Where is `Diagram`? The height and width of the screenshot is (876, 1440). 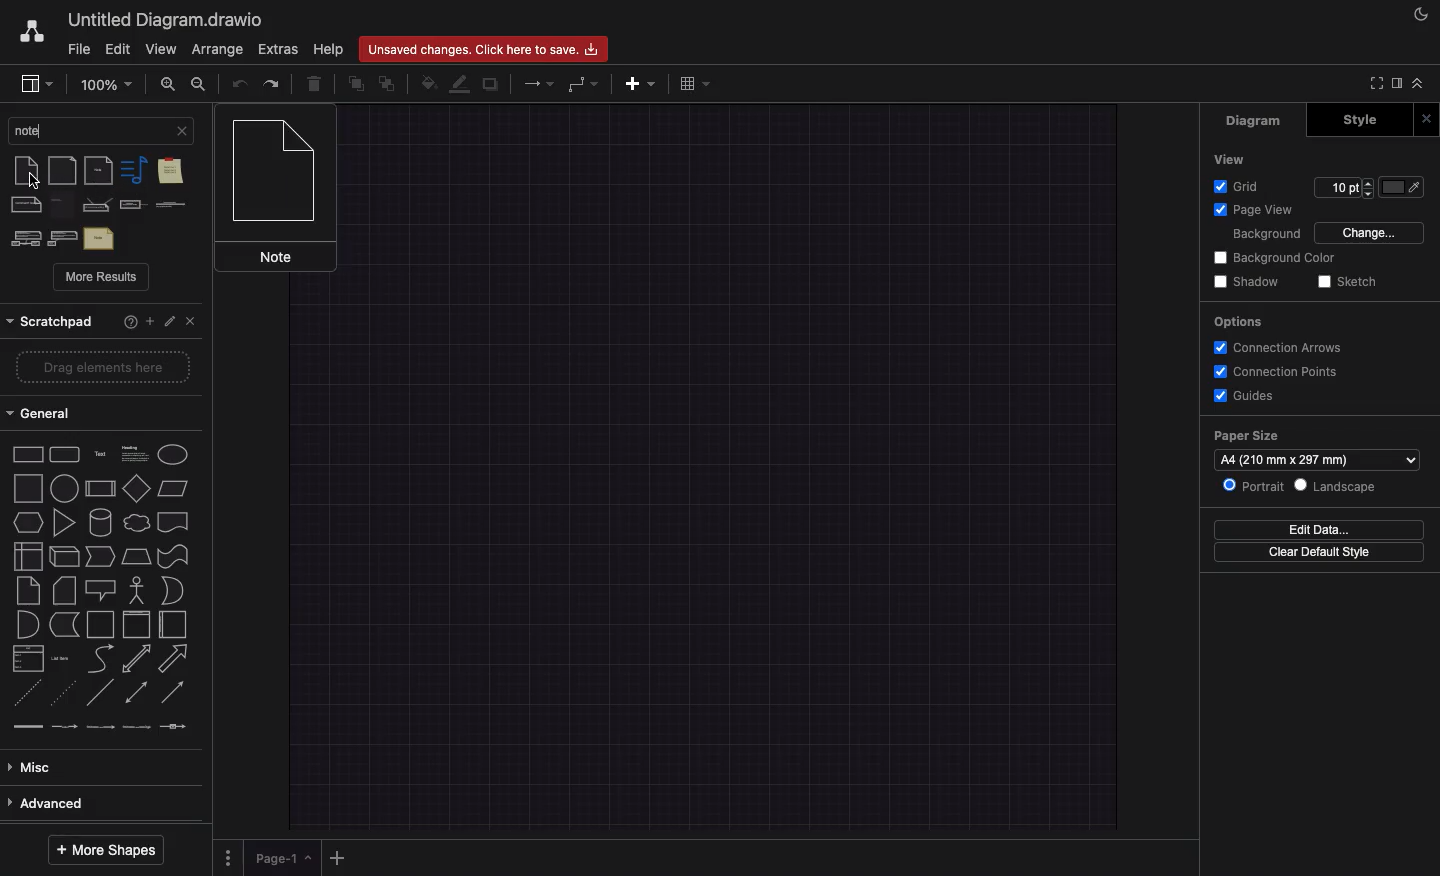
Diagram is located at coordinates (1253, 122).